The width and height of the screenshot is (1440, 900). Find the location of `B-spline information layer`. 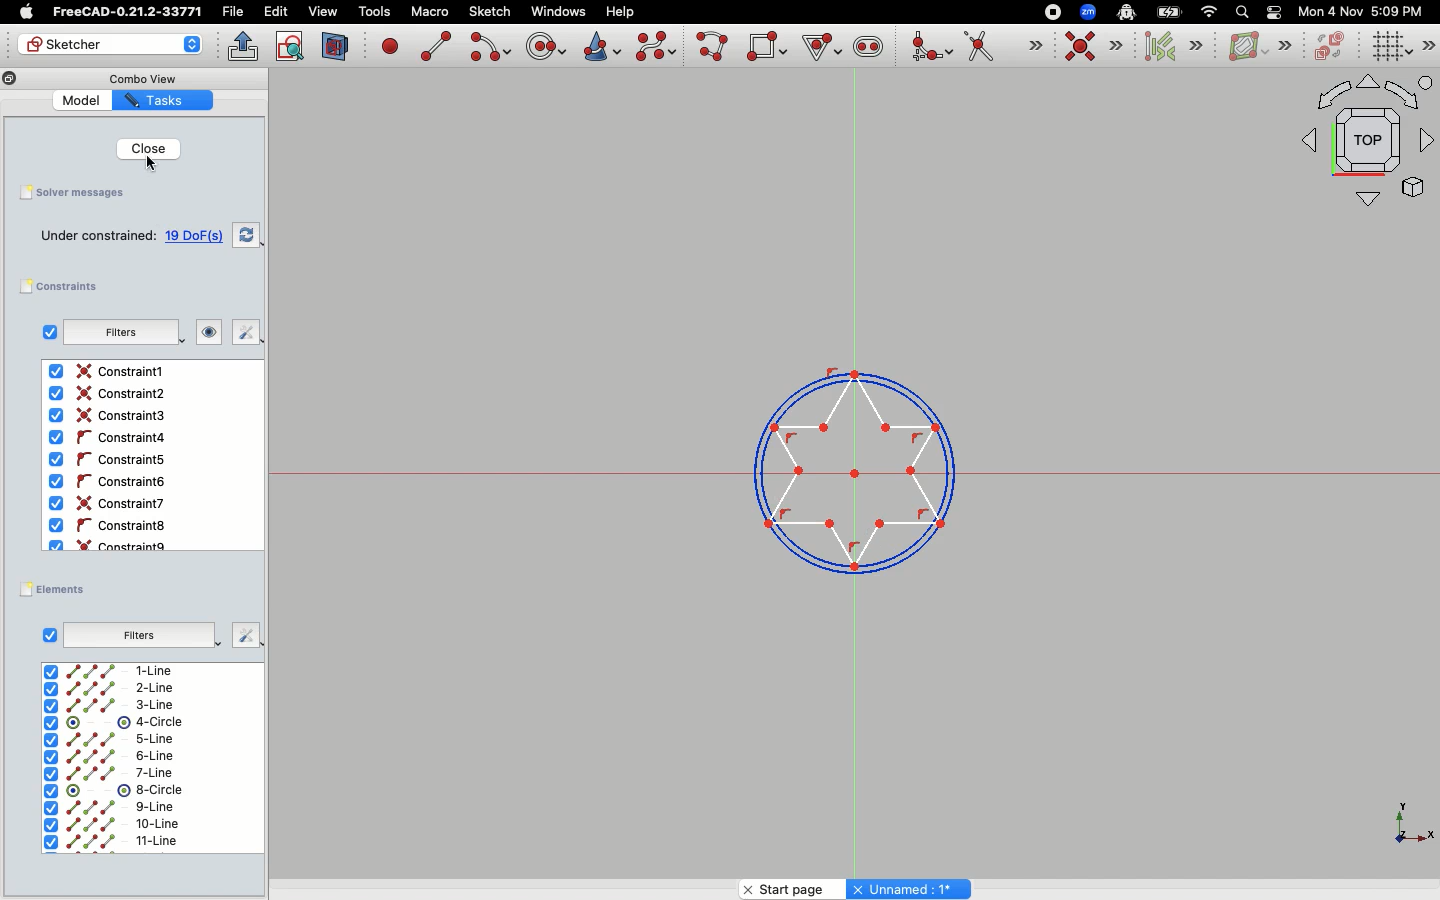

B-spline information layer is located at coordinates (1258, 47).